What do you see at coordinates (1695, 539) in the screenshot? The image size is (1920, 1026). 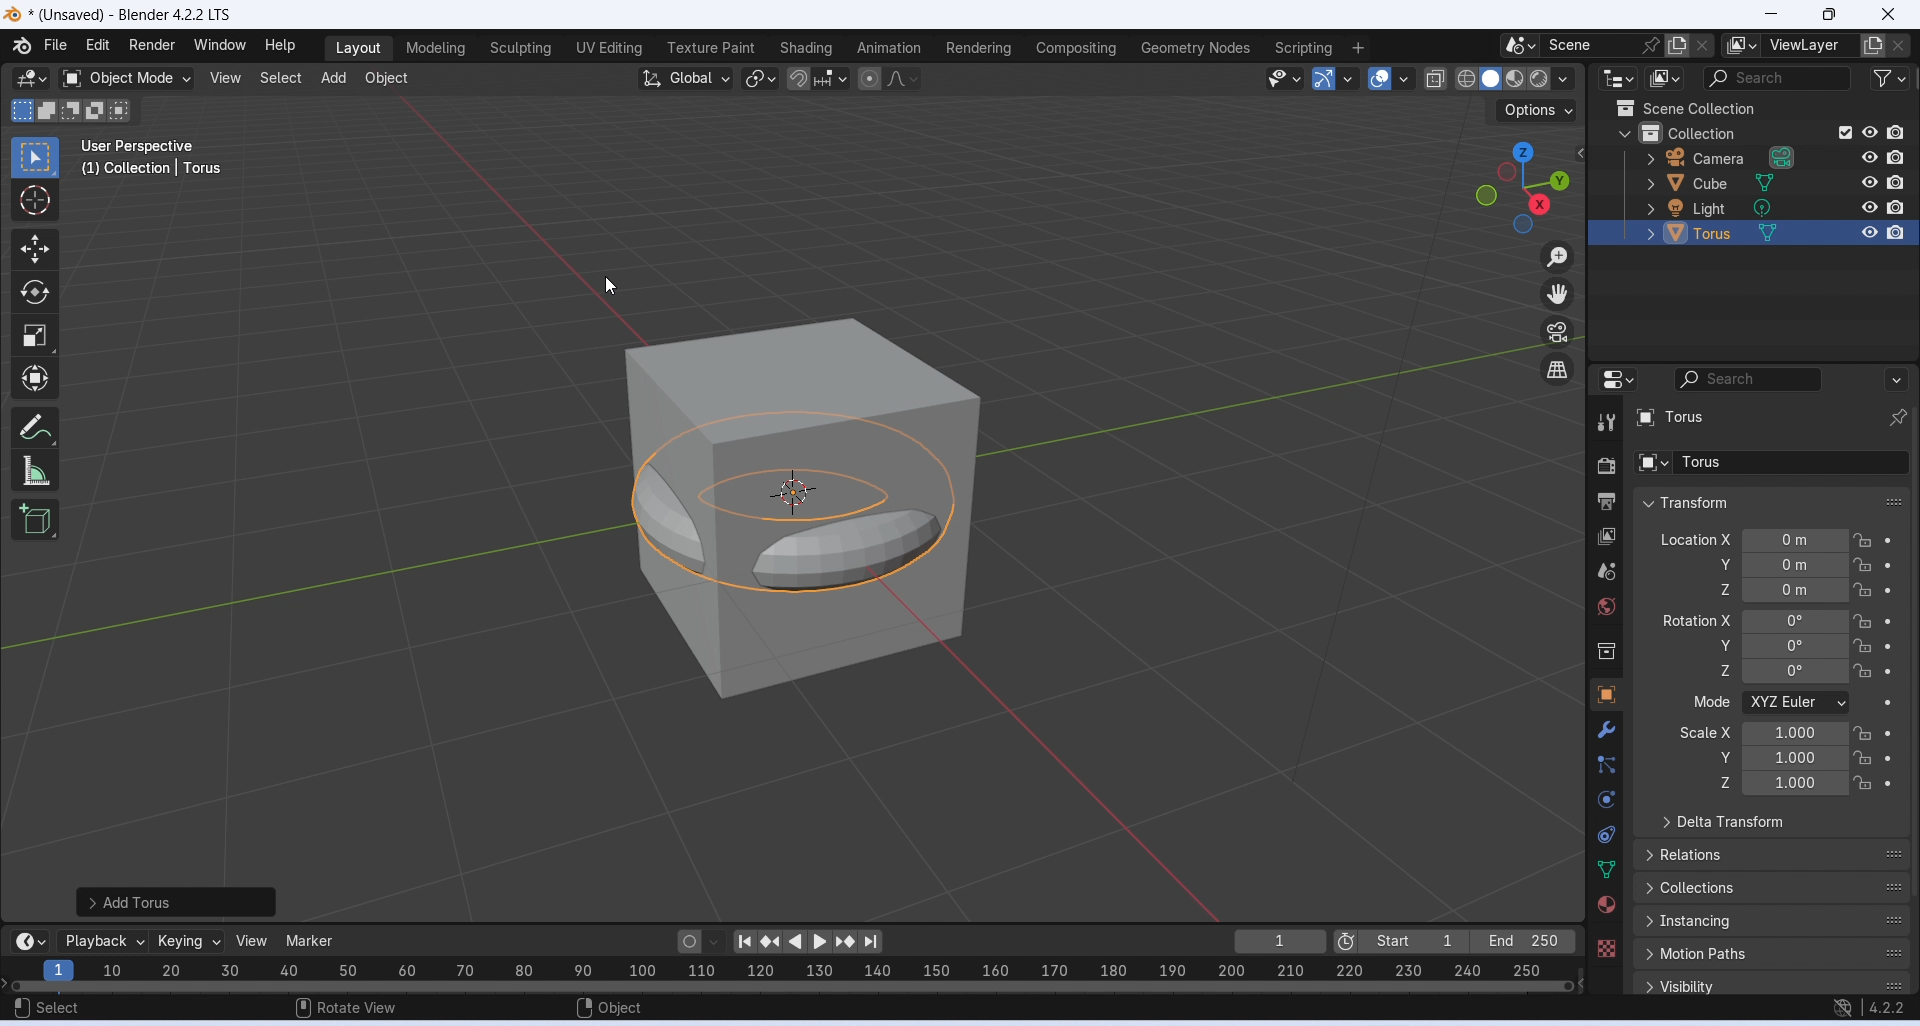 I see `Location X` at bounding box center [1695, 539].